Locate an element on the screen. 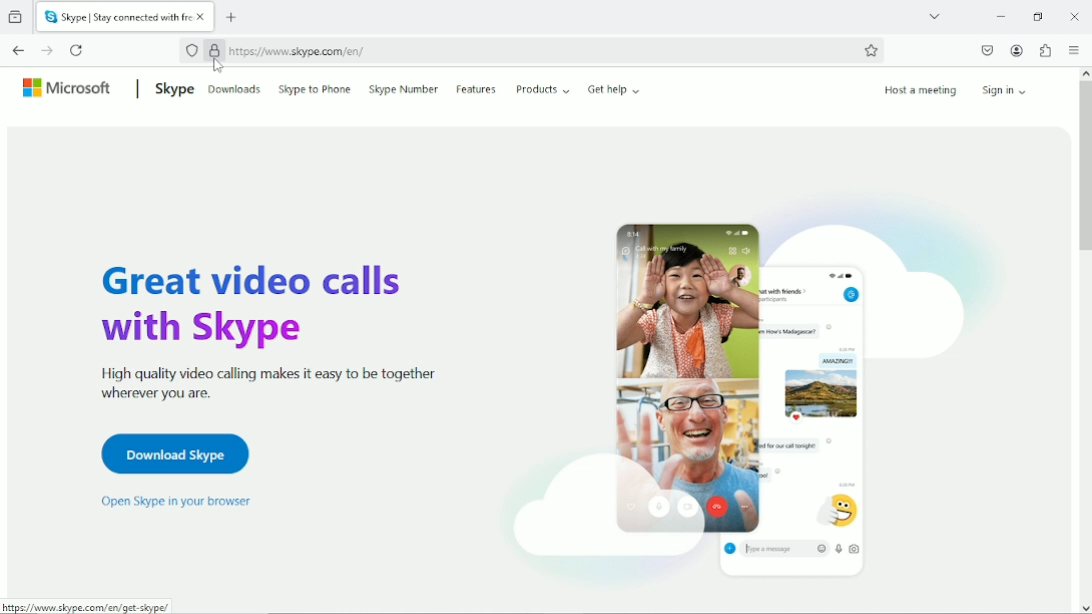 This screenshot has width=1092, height=614. videocall/chat is located at coordinates (745, 387).